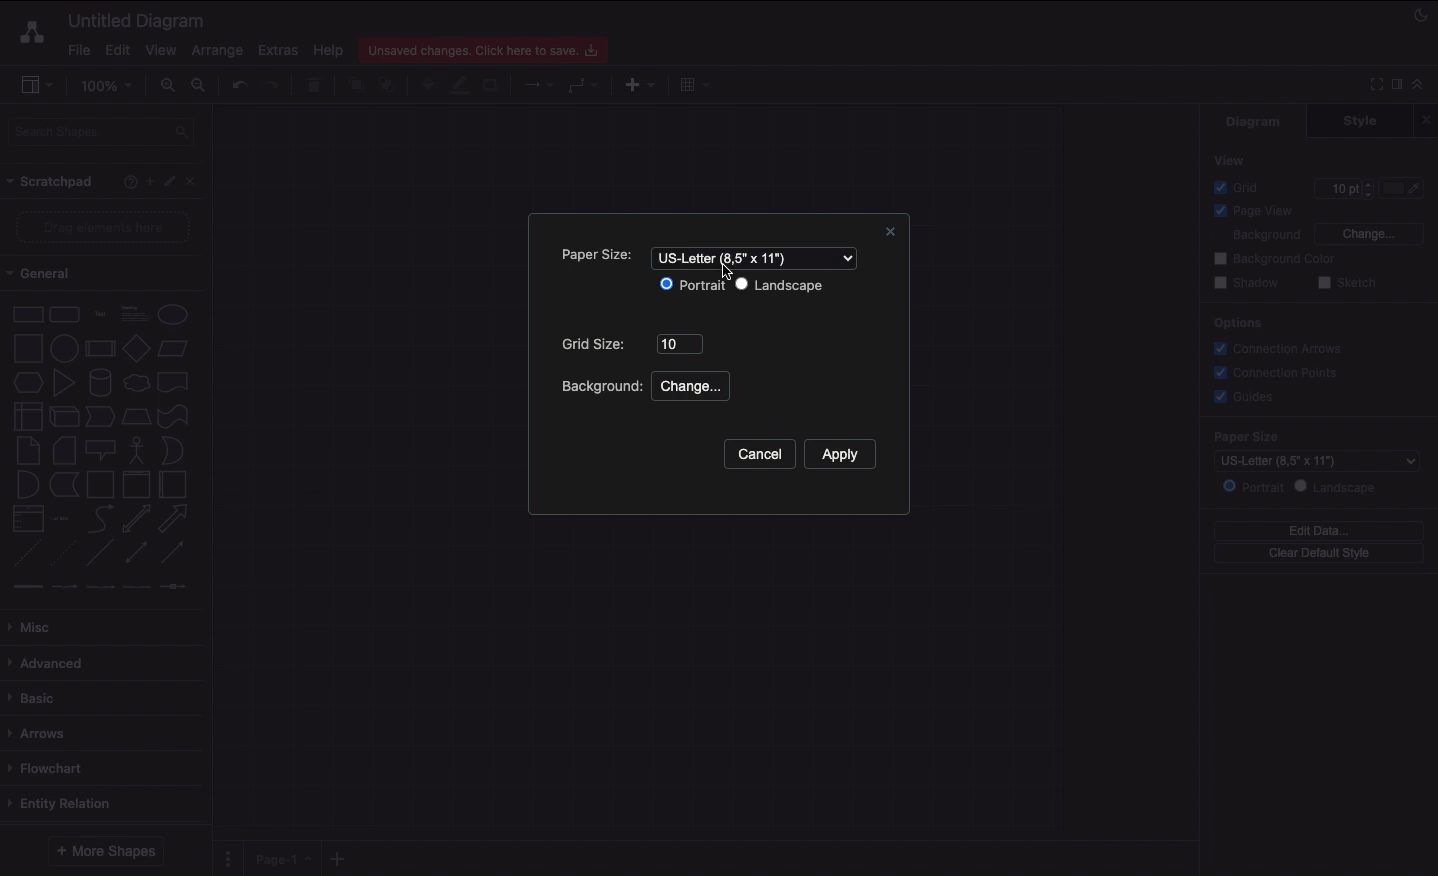 This screenshot has width=1438, height=876. What do you see at coordinates (134, 417) in the screenshot?
I see `Trapezoid` at bounding box center [134, 417].